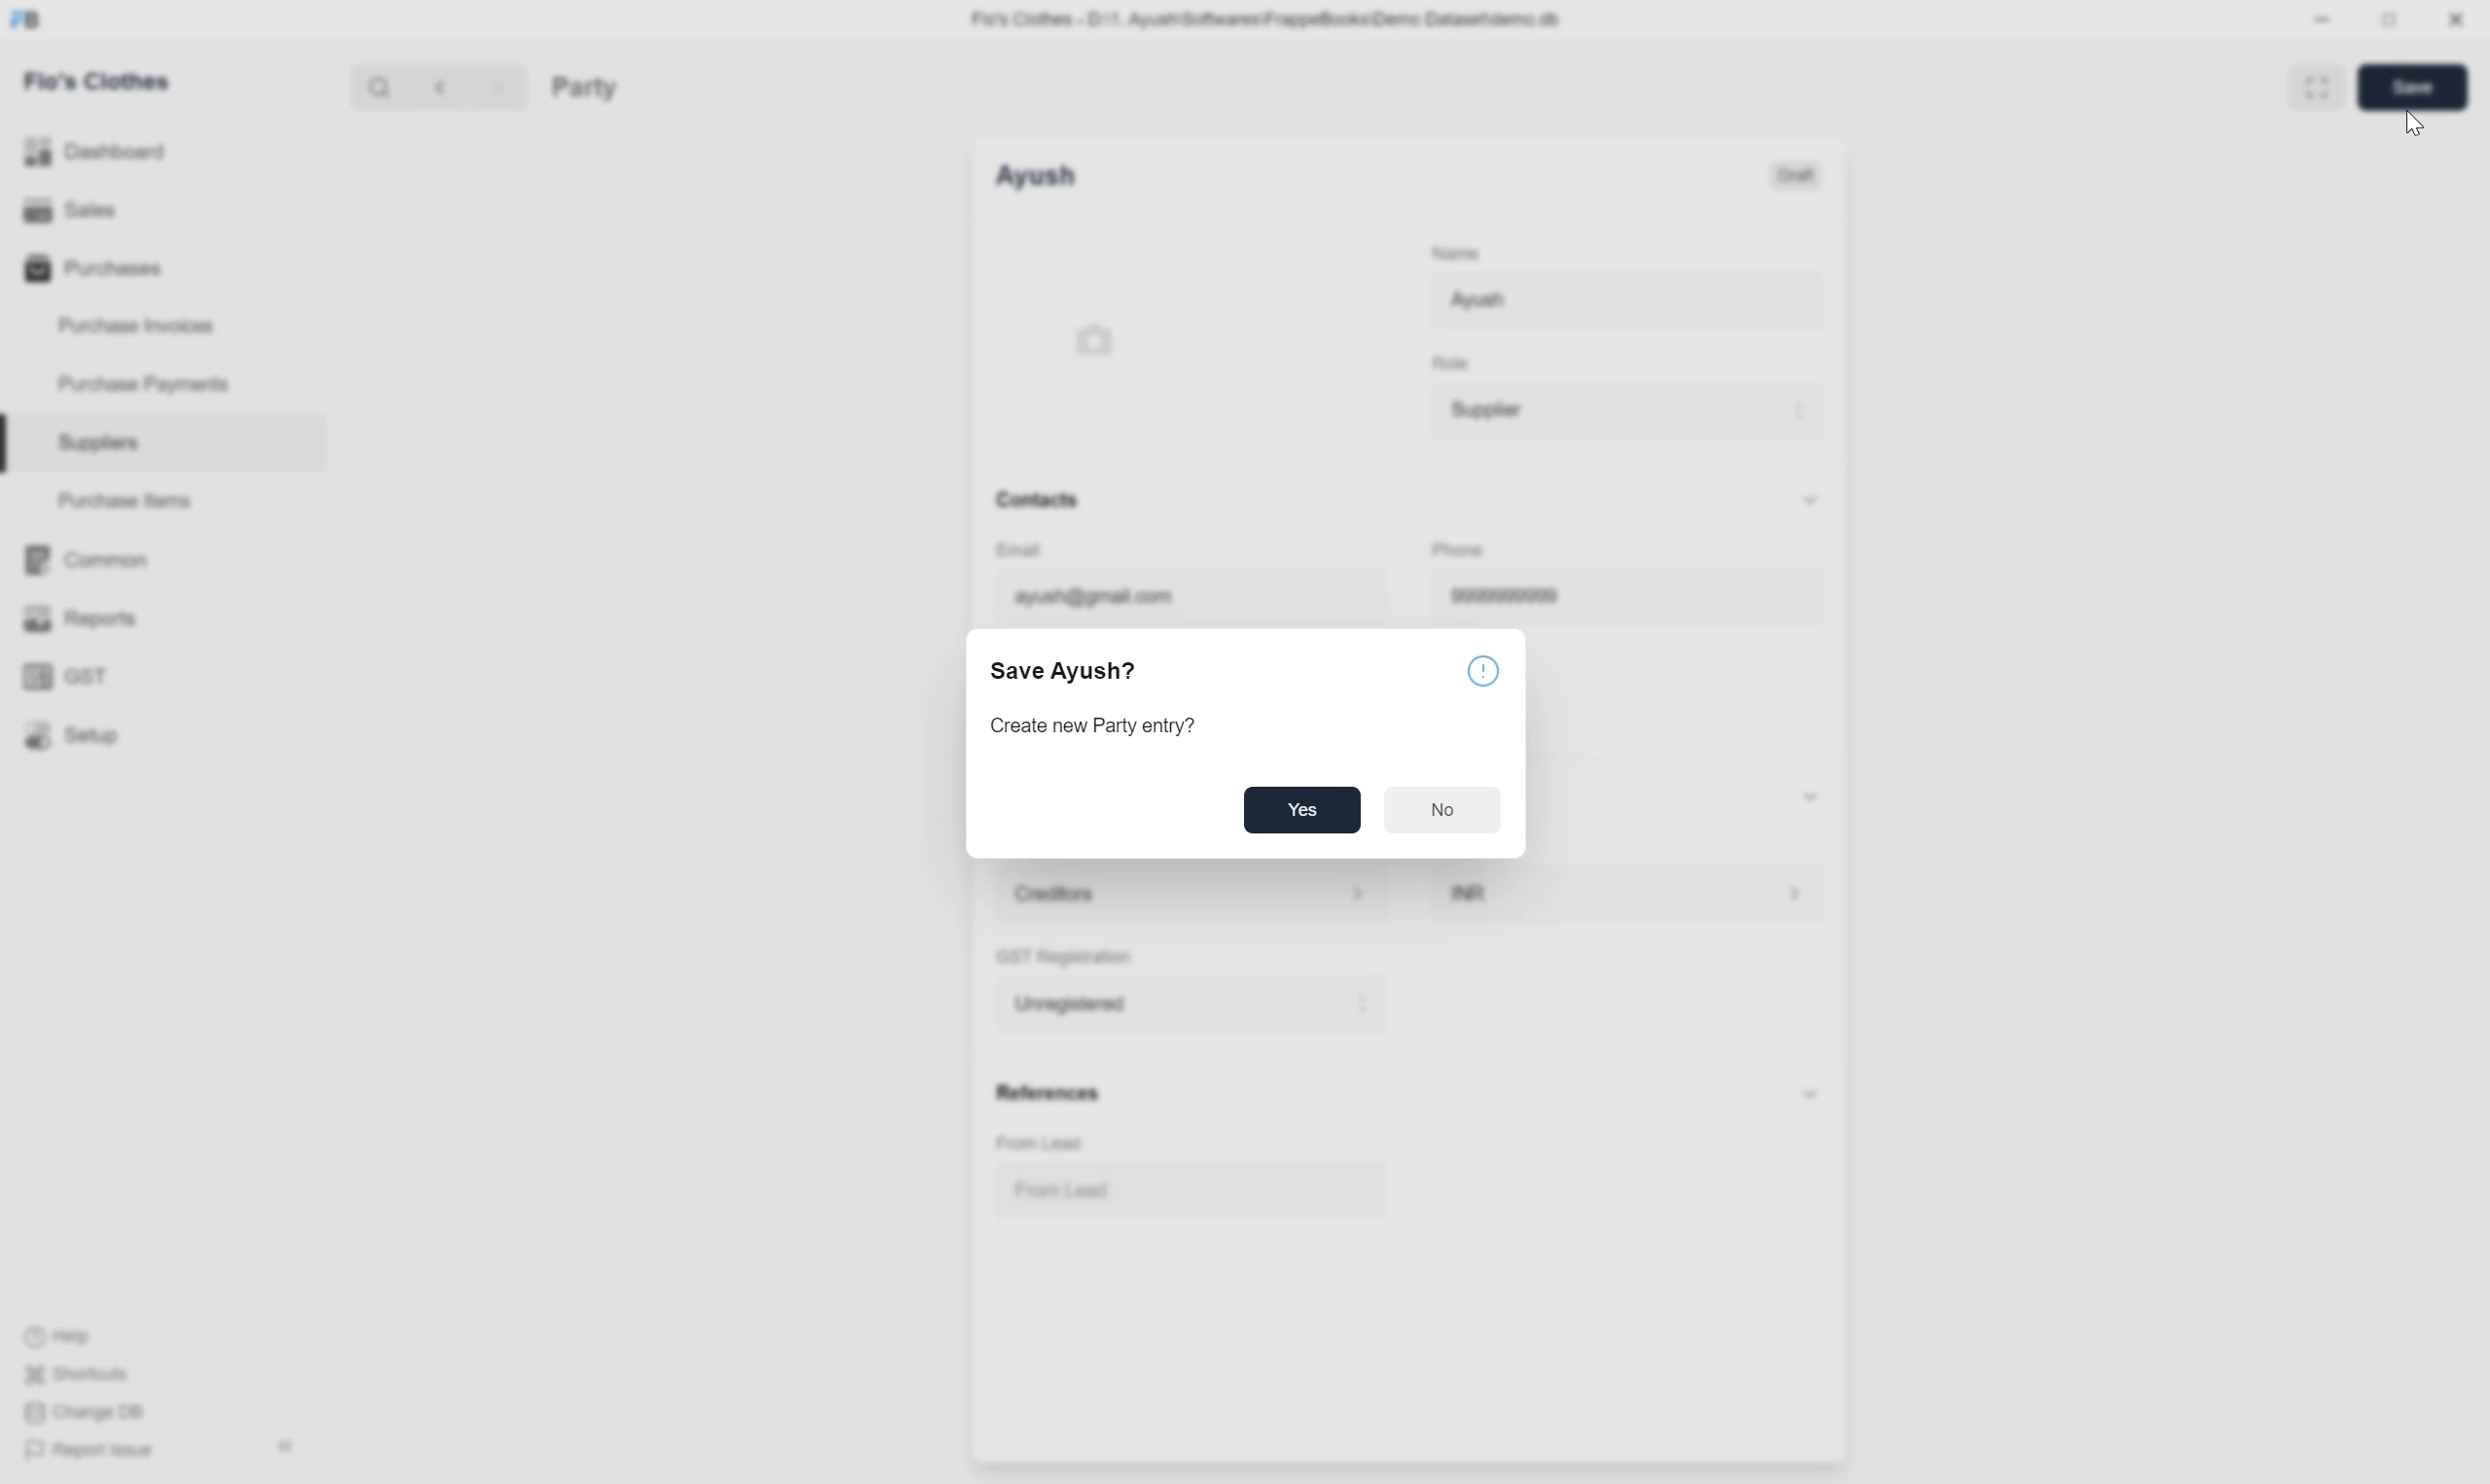 Image resolution: width=2490 pixels, height=1484 pixels. What do you see at coordinates (97, 80) in the screenshot?
I see `Flo's Clothes` at bounding box center [97, 80].